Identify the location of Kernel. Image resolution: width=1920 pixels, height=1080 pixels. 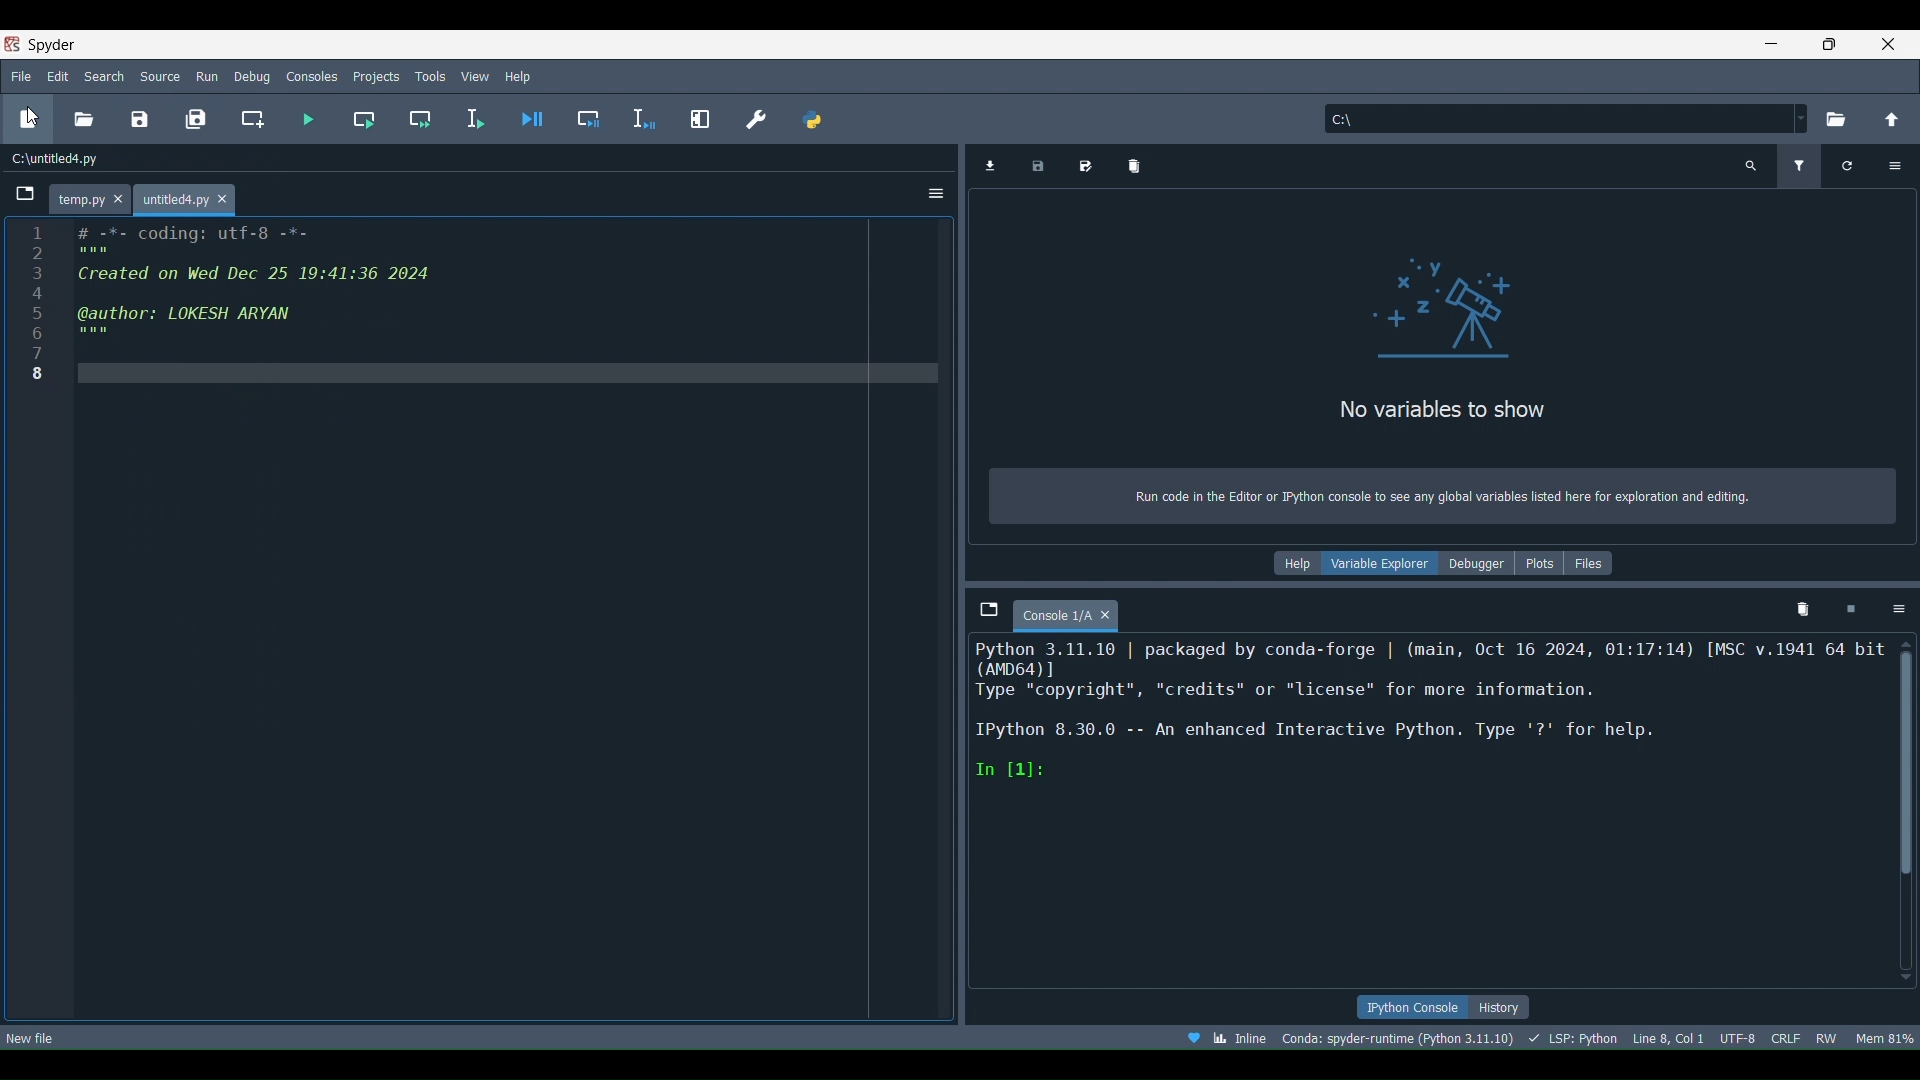
(1433, 717).